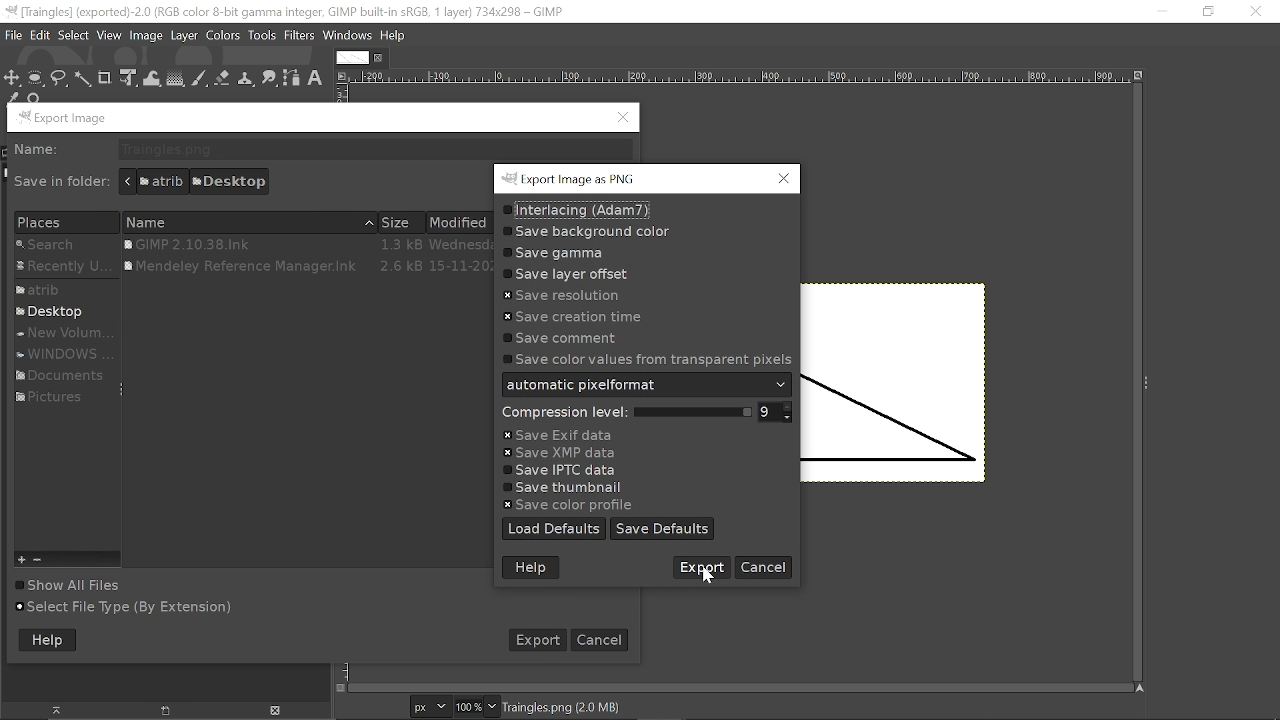 This screenshot has height=720, width=1280. Describe the element at coordinates (193, 181) in the screenshot. I see `Location of the folder` at that location.